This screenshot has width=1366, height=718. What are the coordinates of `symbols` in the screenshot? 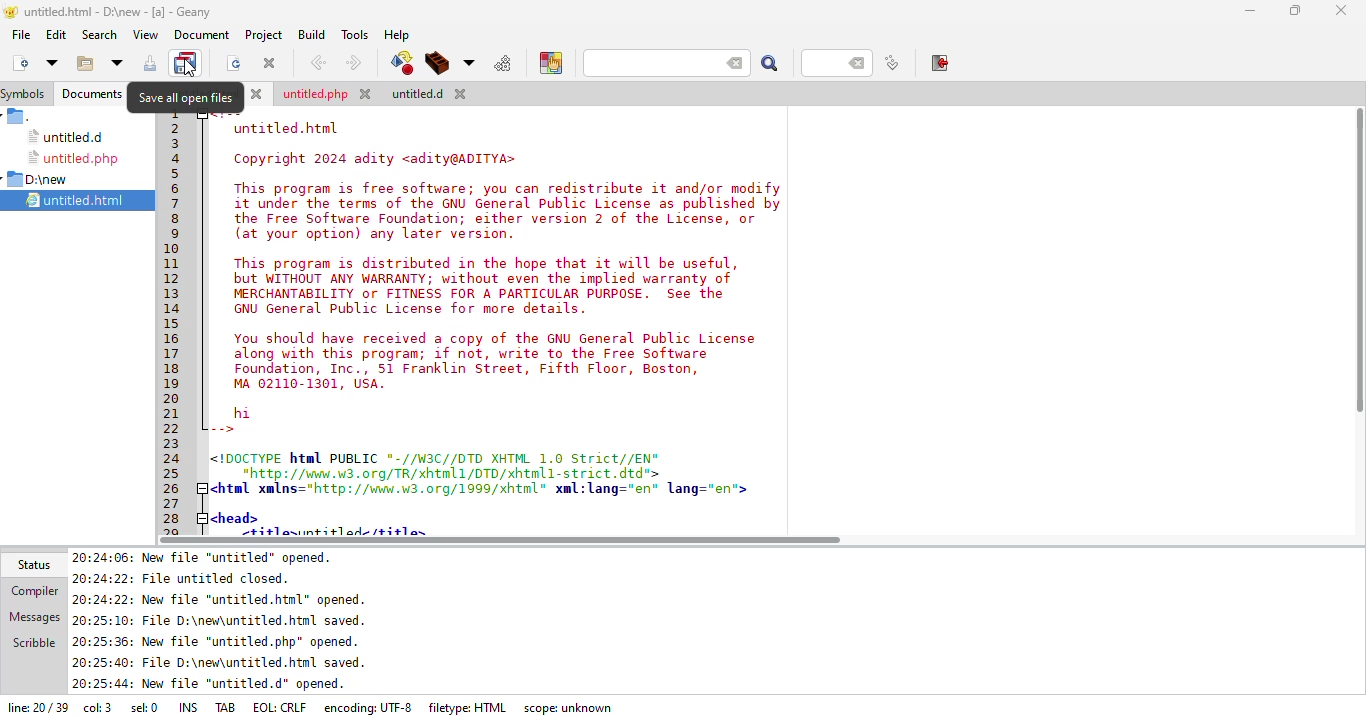 It's located at (26, 93).